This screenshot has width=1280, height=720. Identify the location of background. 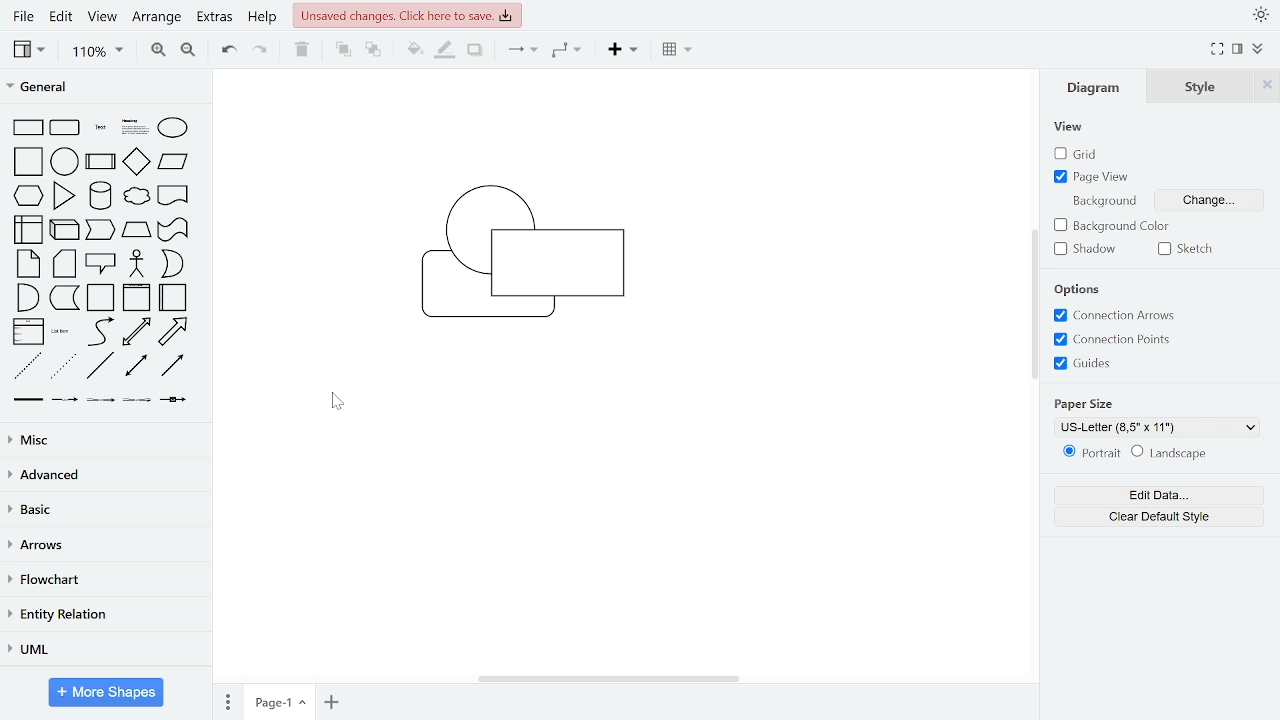
(1102, 202).